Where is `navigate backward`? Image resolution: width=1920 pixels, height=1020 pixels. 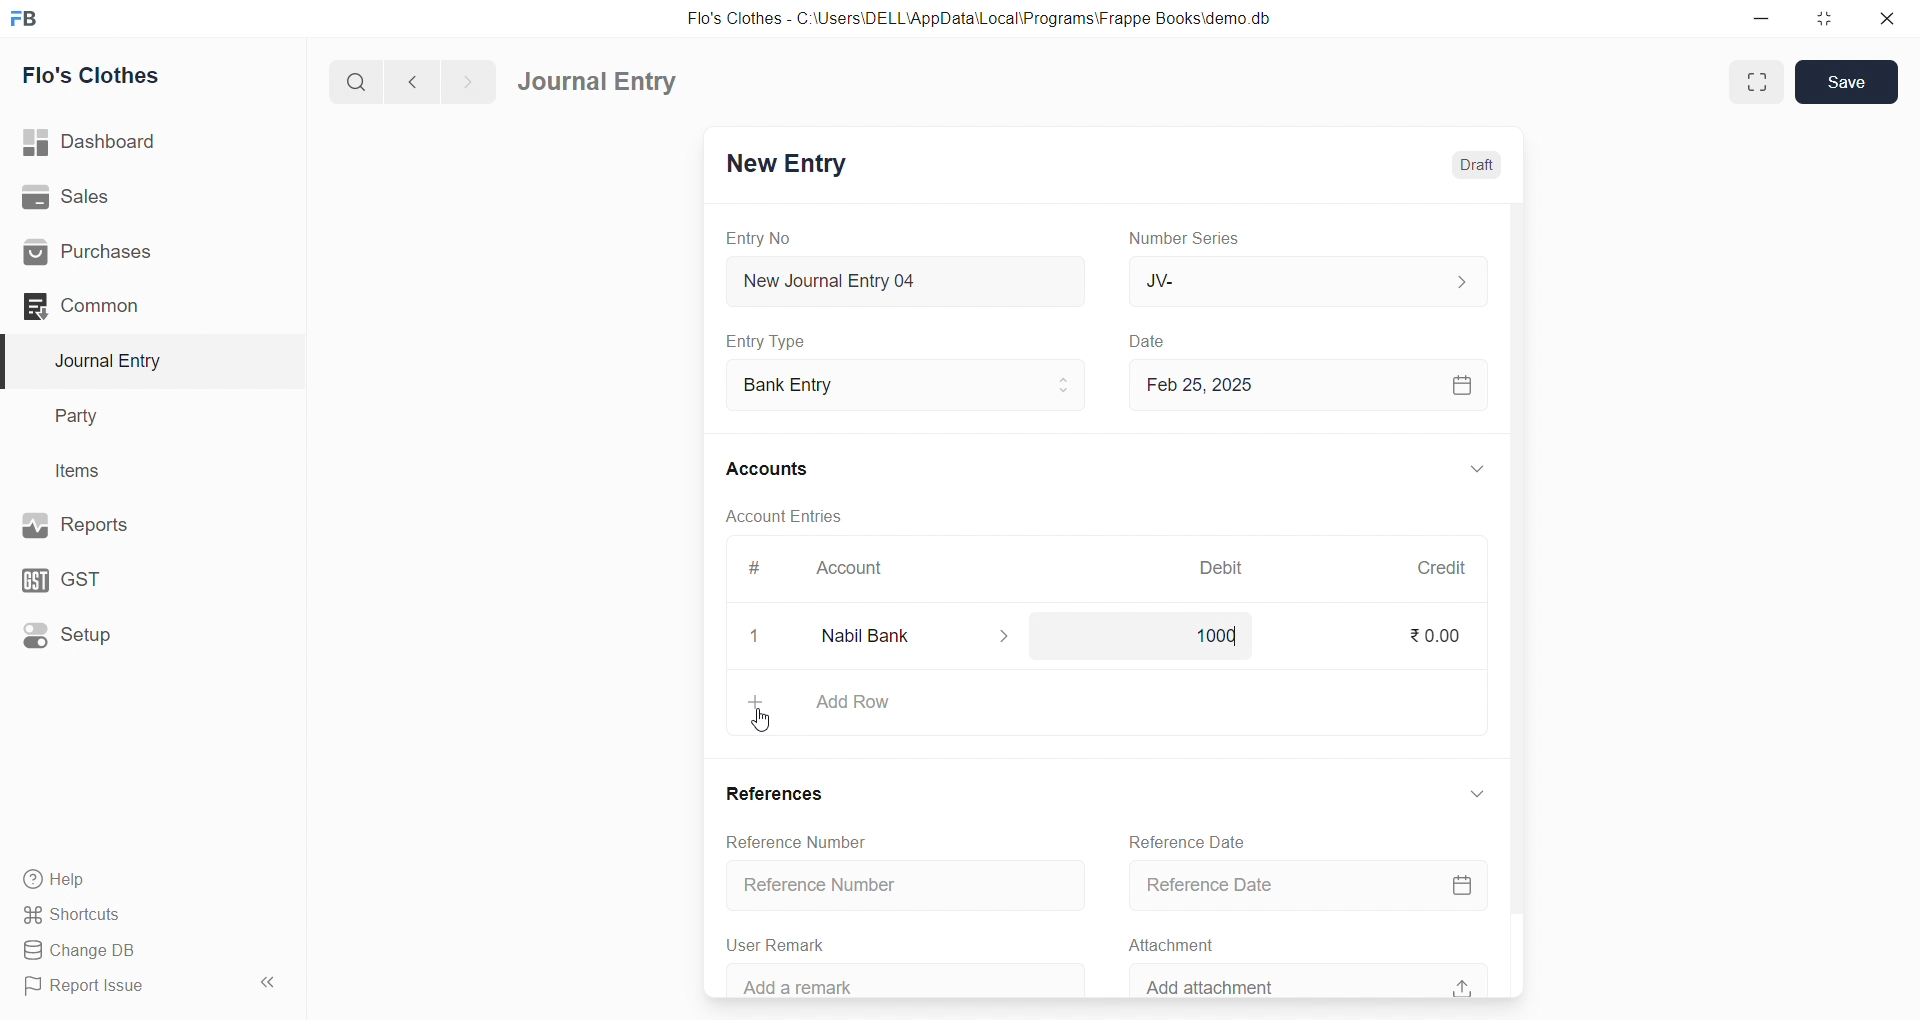
navigate backward is located at coordinates (421, 79).